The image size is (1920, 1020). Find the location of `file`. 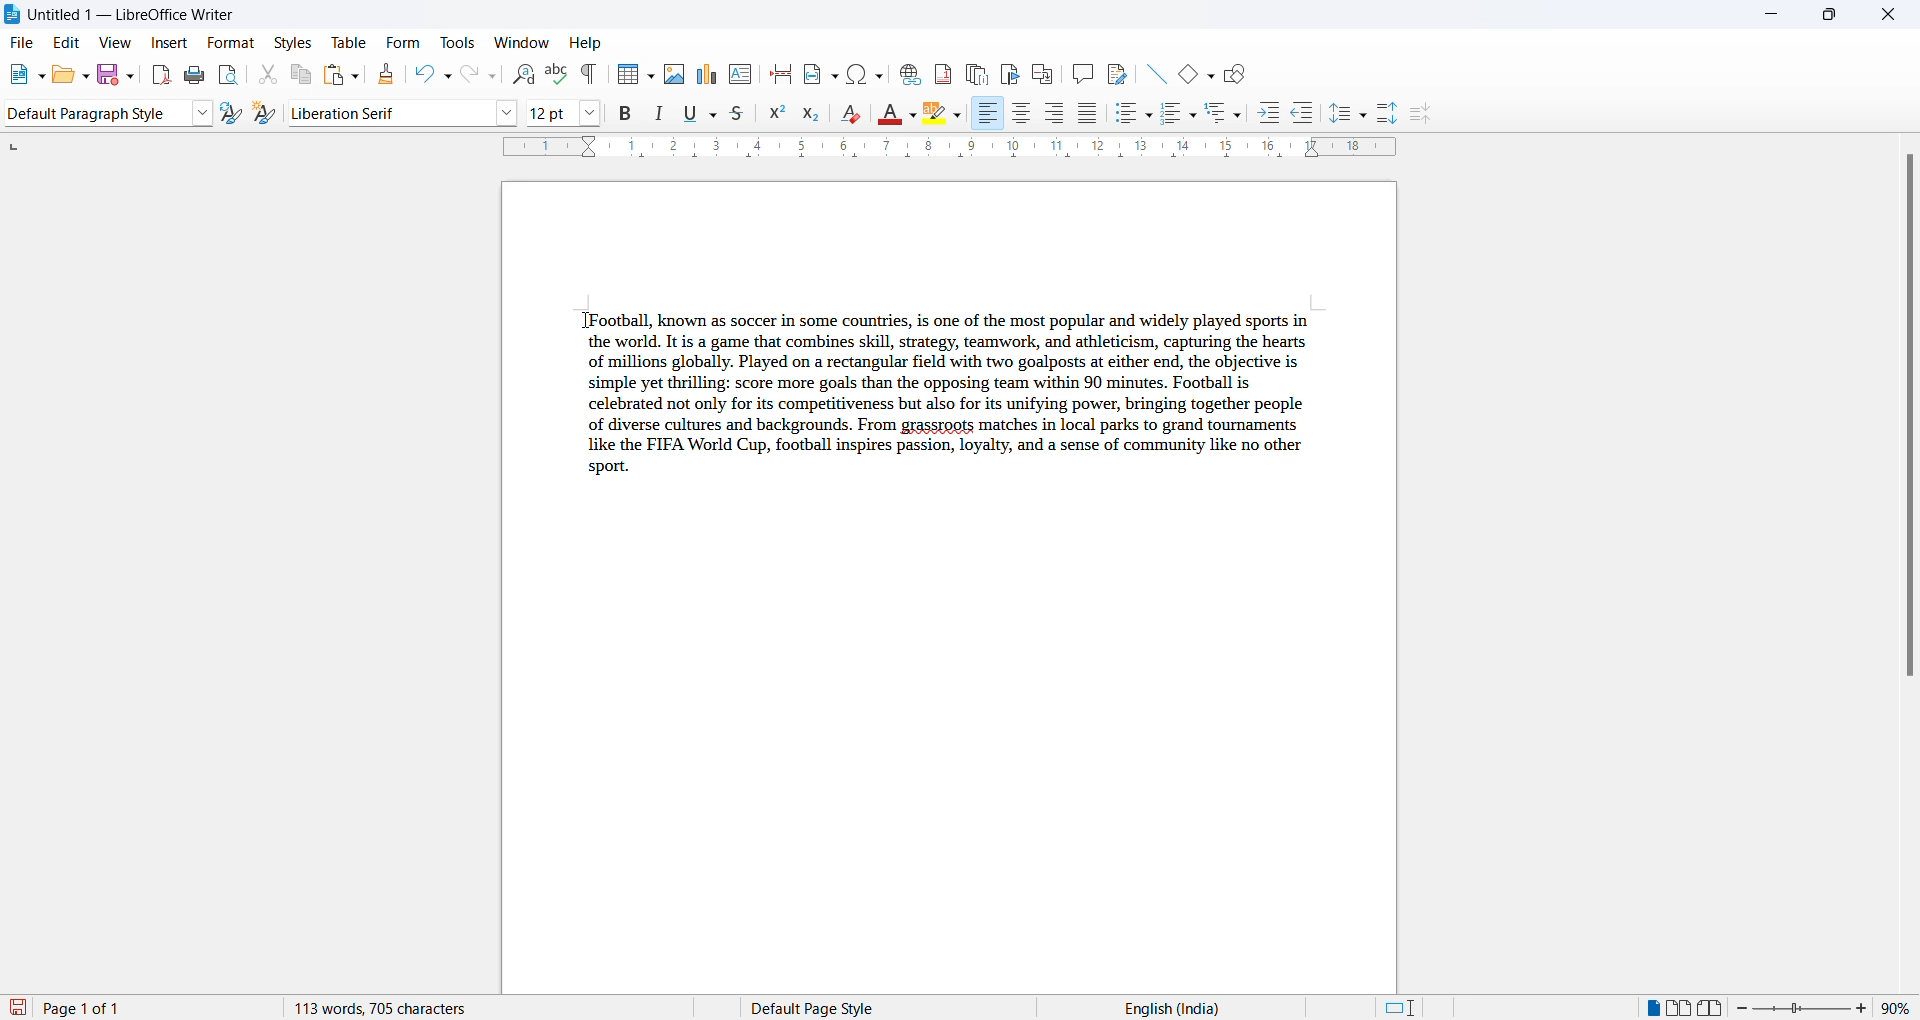

file is located at coordinates (26, 42).